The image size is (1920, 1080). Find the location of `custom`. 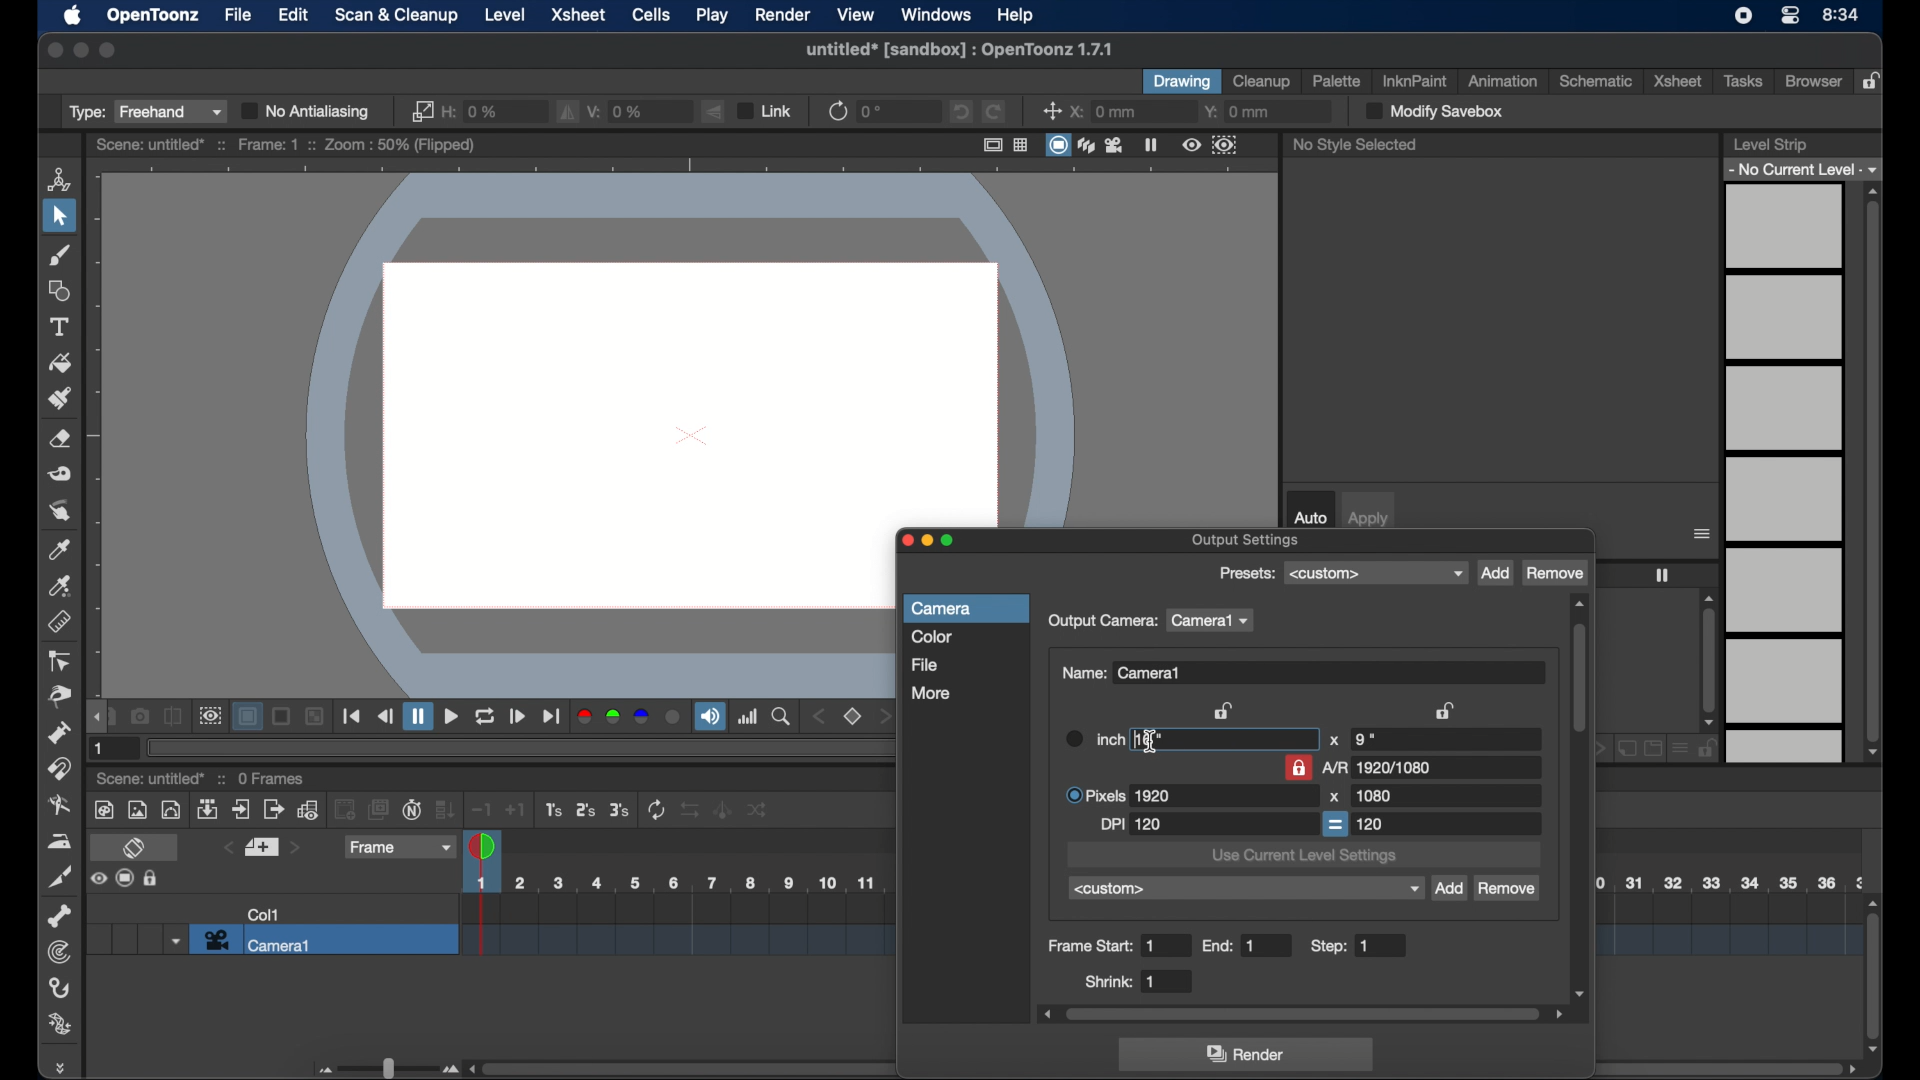

custom is located at coordinates (1246, 889).